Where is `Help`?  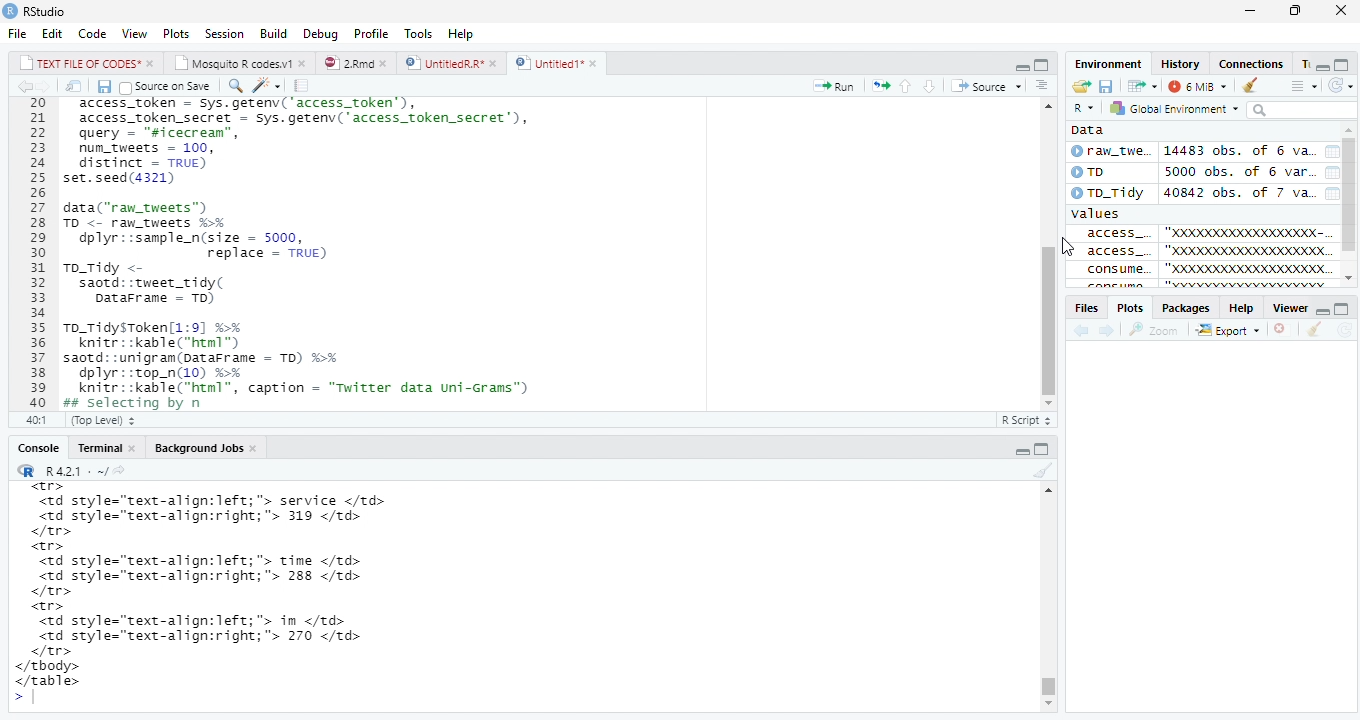 Help is located at coordinates (462, 33).